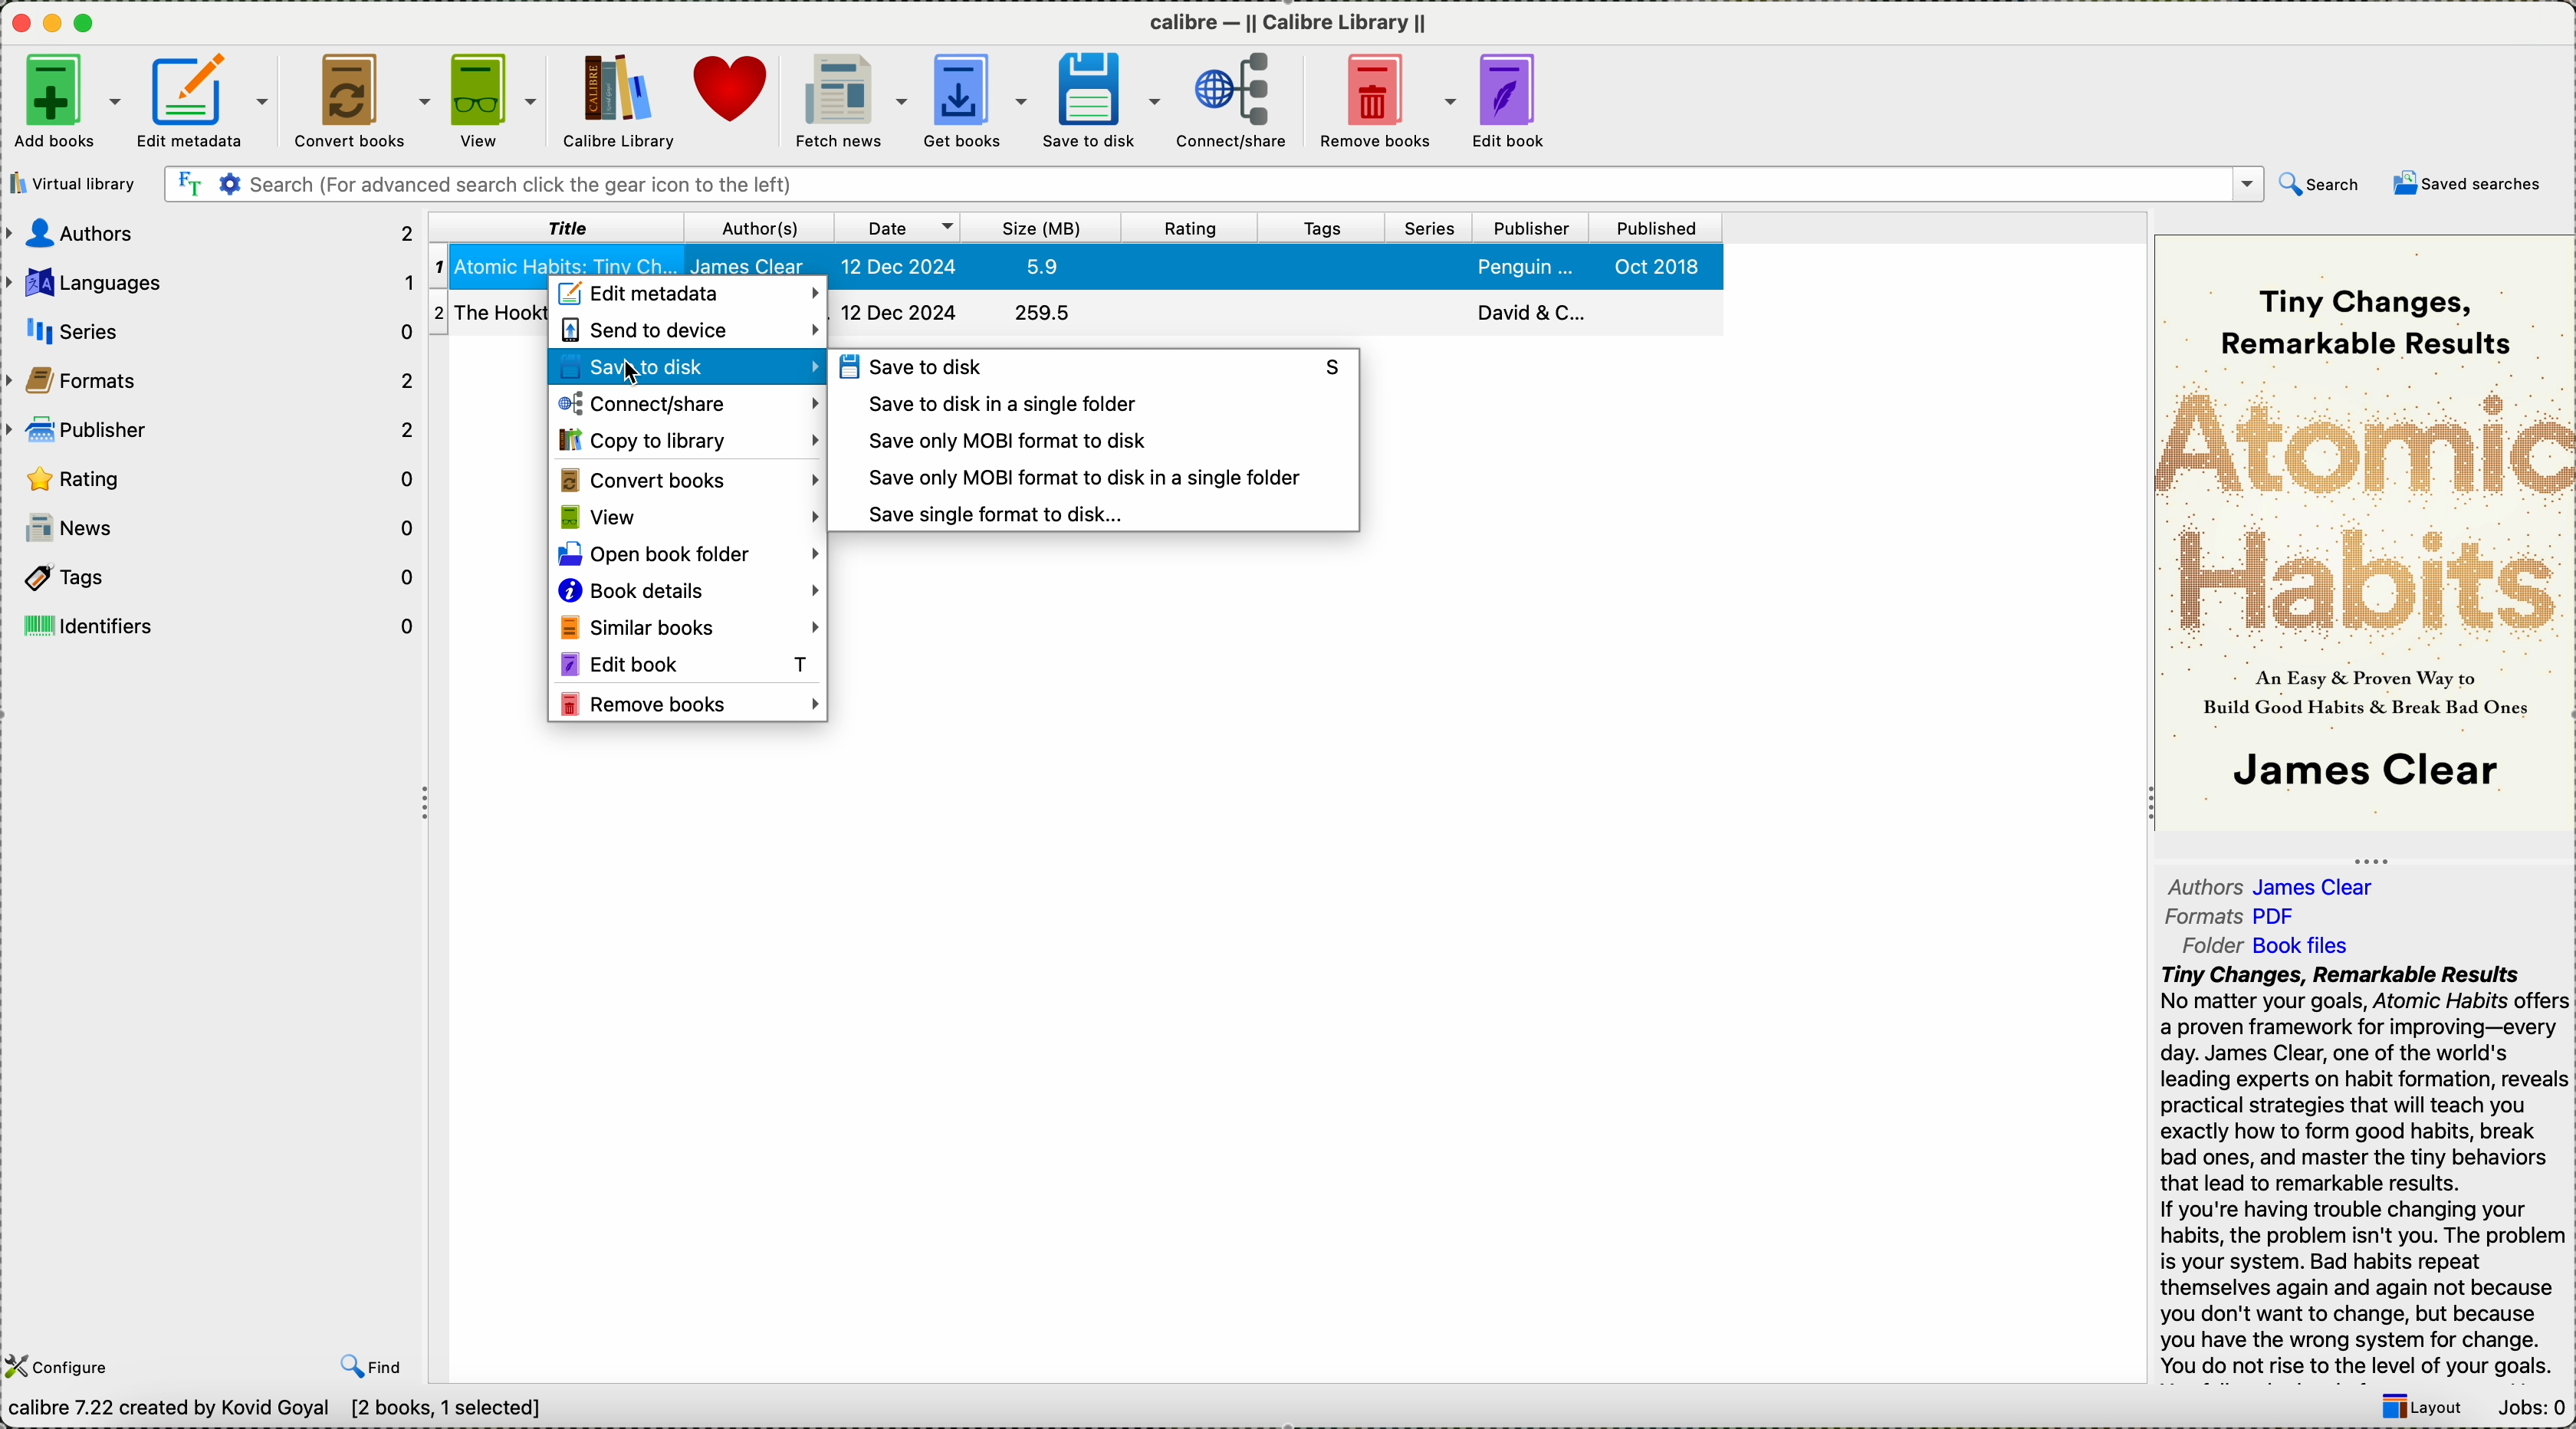 The image size is (2576, 1429). I want to click on series, so click(1426, 227).